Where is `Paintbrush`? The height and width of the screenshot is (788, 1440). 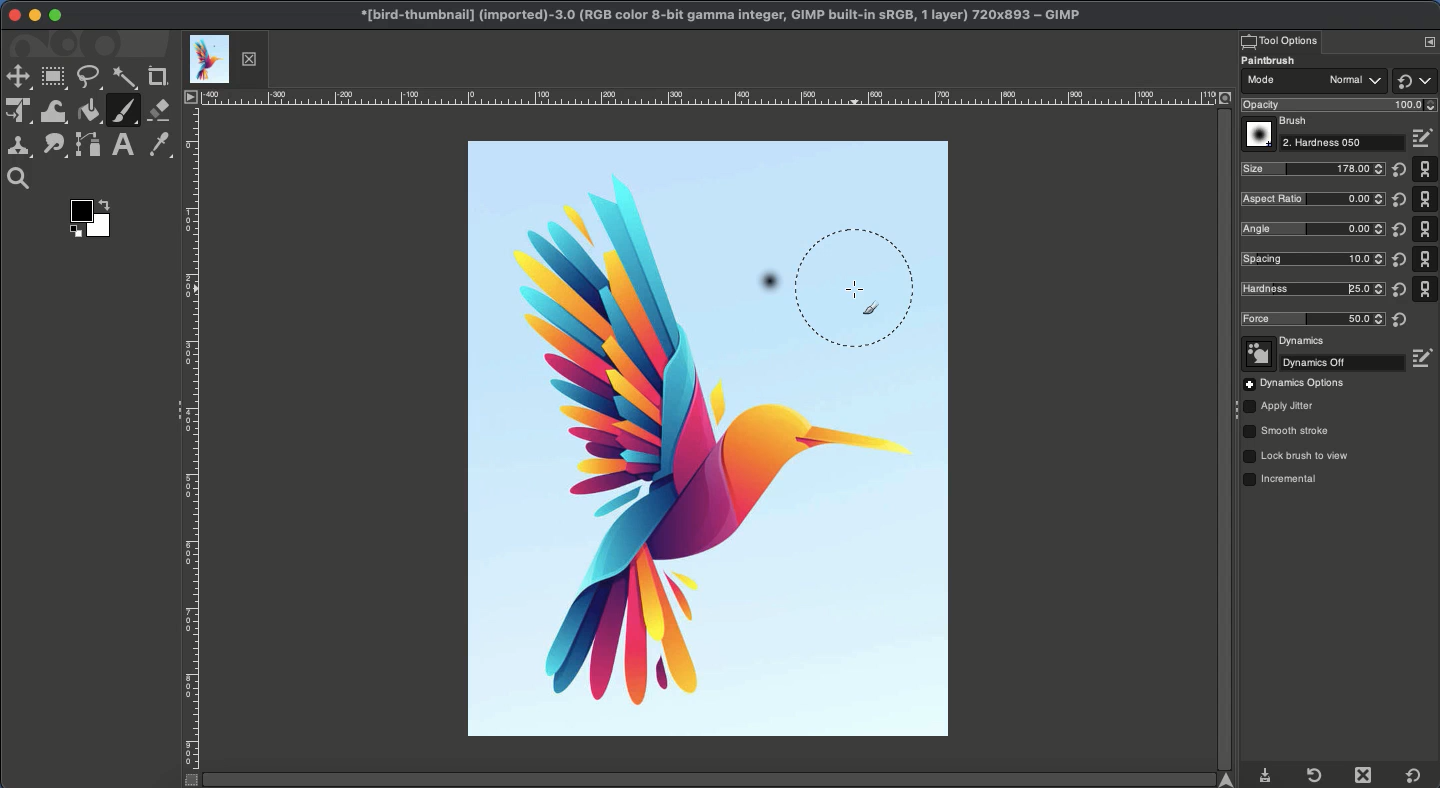 Paintbrush is located at coordinates (1281, 61).